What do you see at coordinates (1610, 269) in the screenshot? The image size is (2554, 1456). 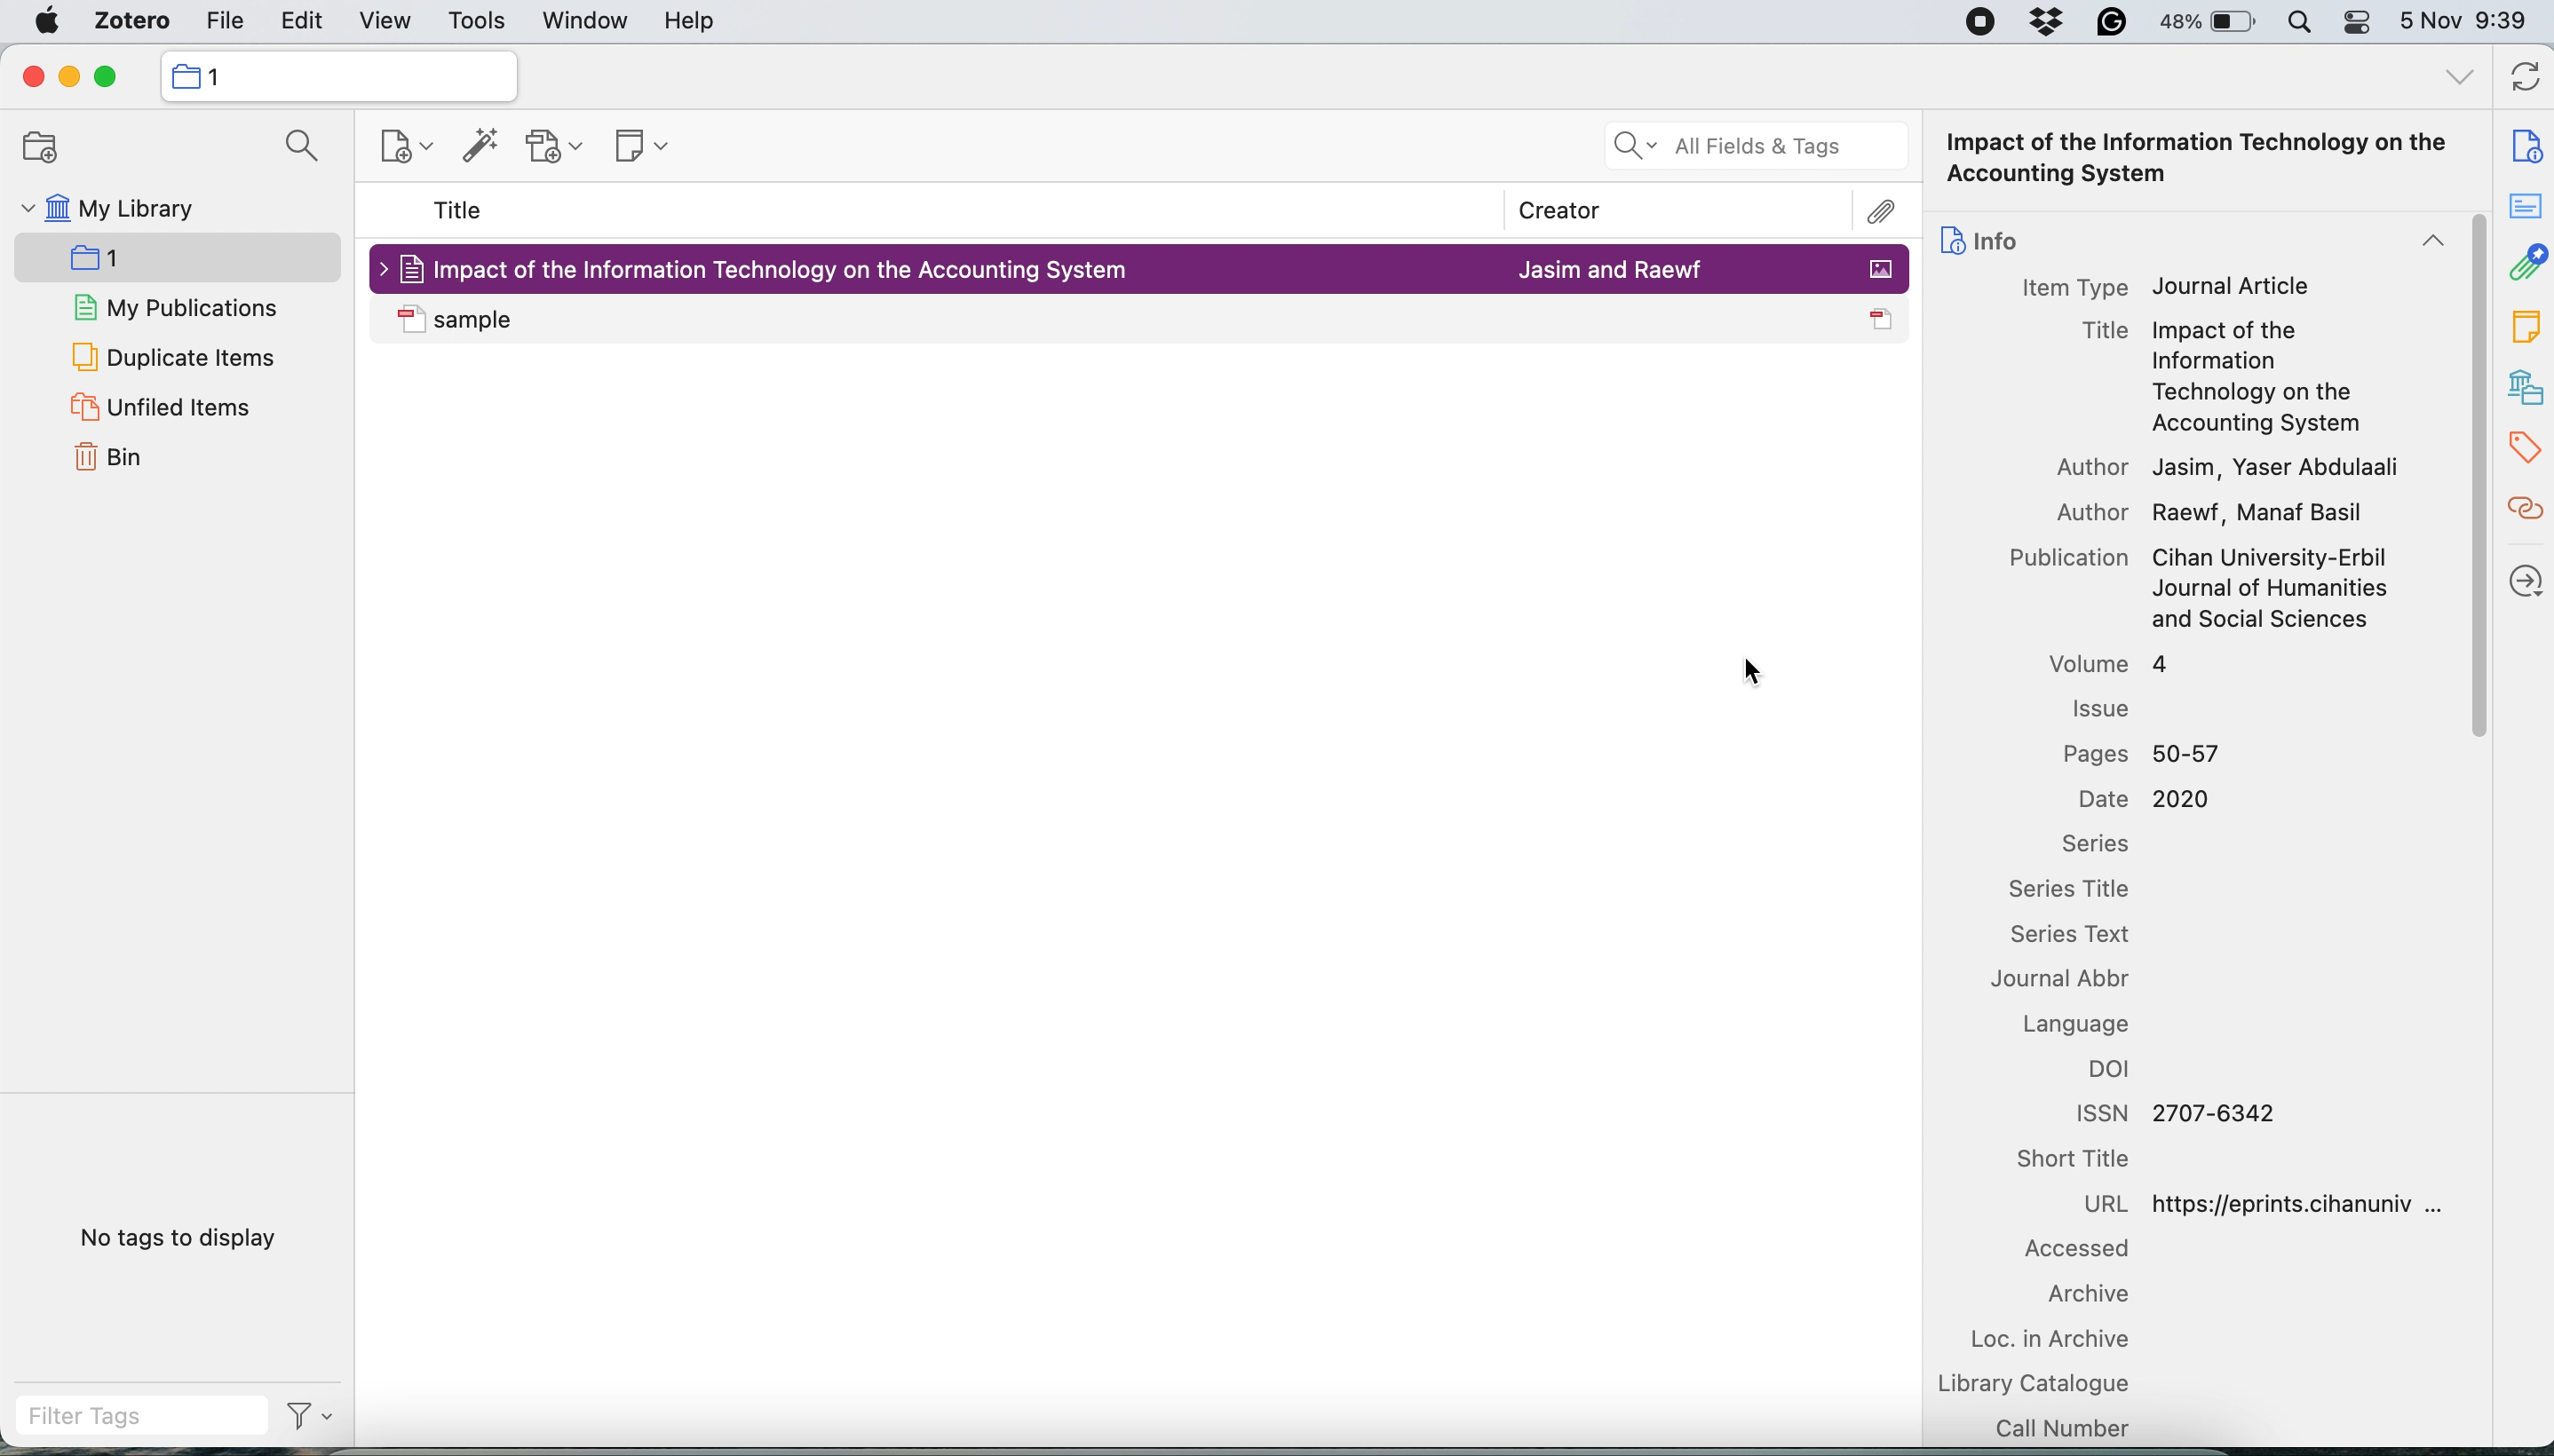 I see `Jasim and Raewf` at bounding box center [1610, 269].